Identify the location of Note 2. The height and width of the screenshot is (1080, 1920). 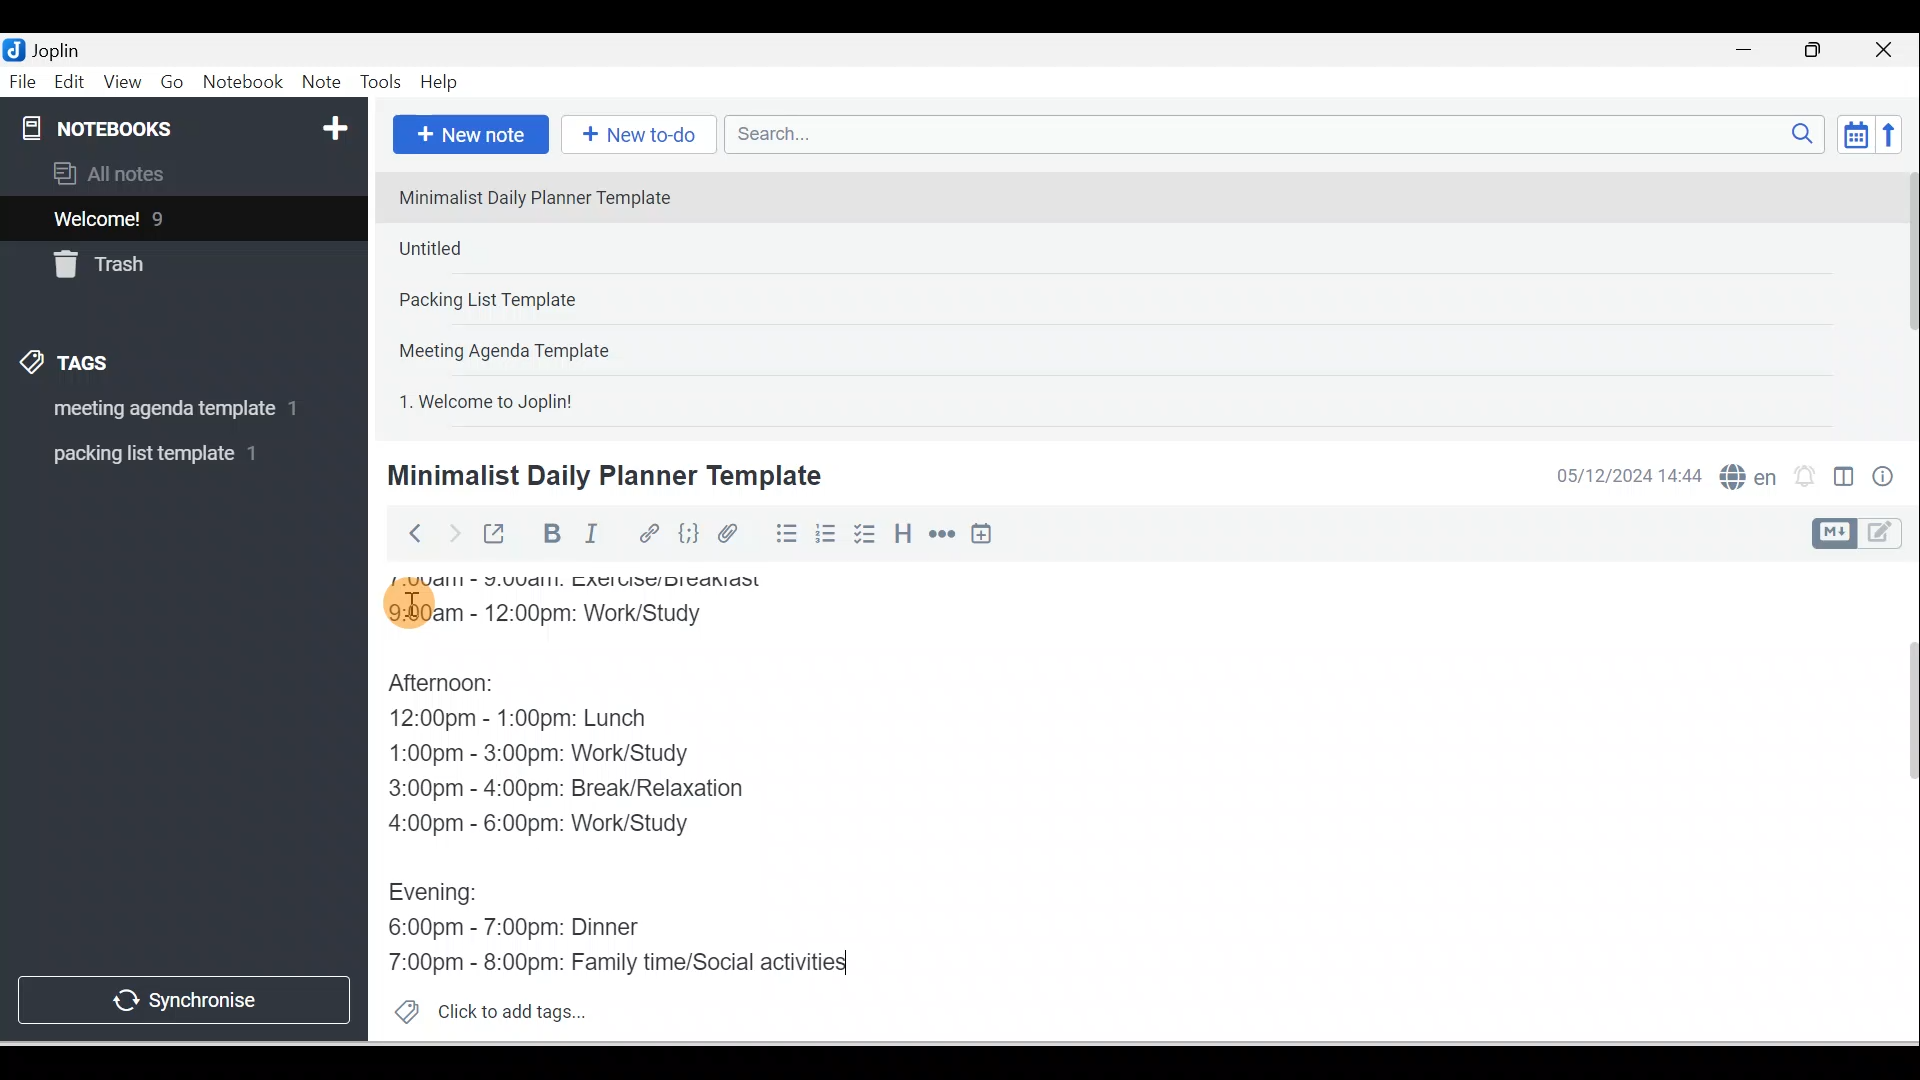
(529, 248).